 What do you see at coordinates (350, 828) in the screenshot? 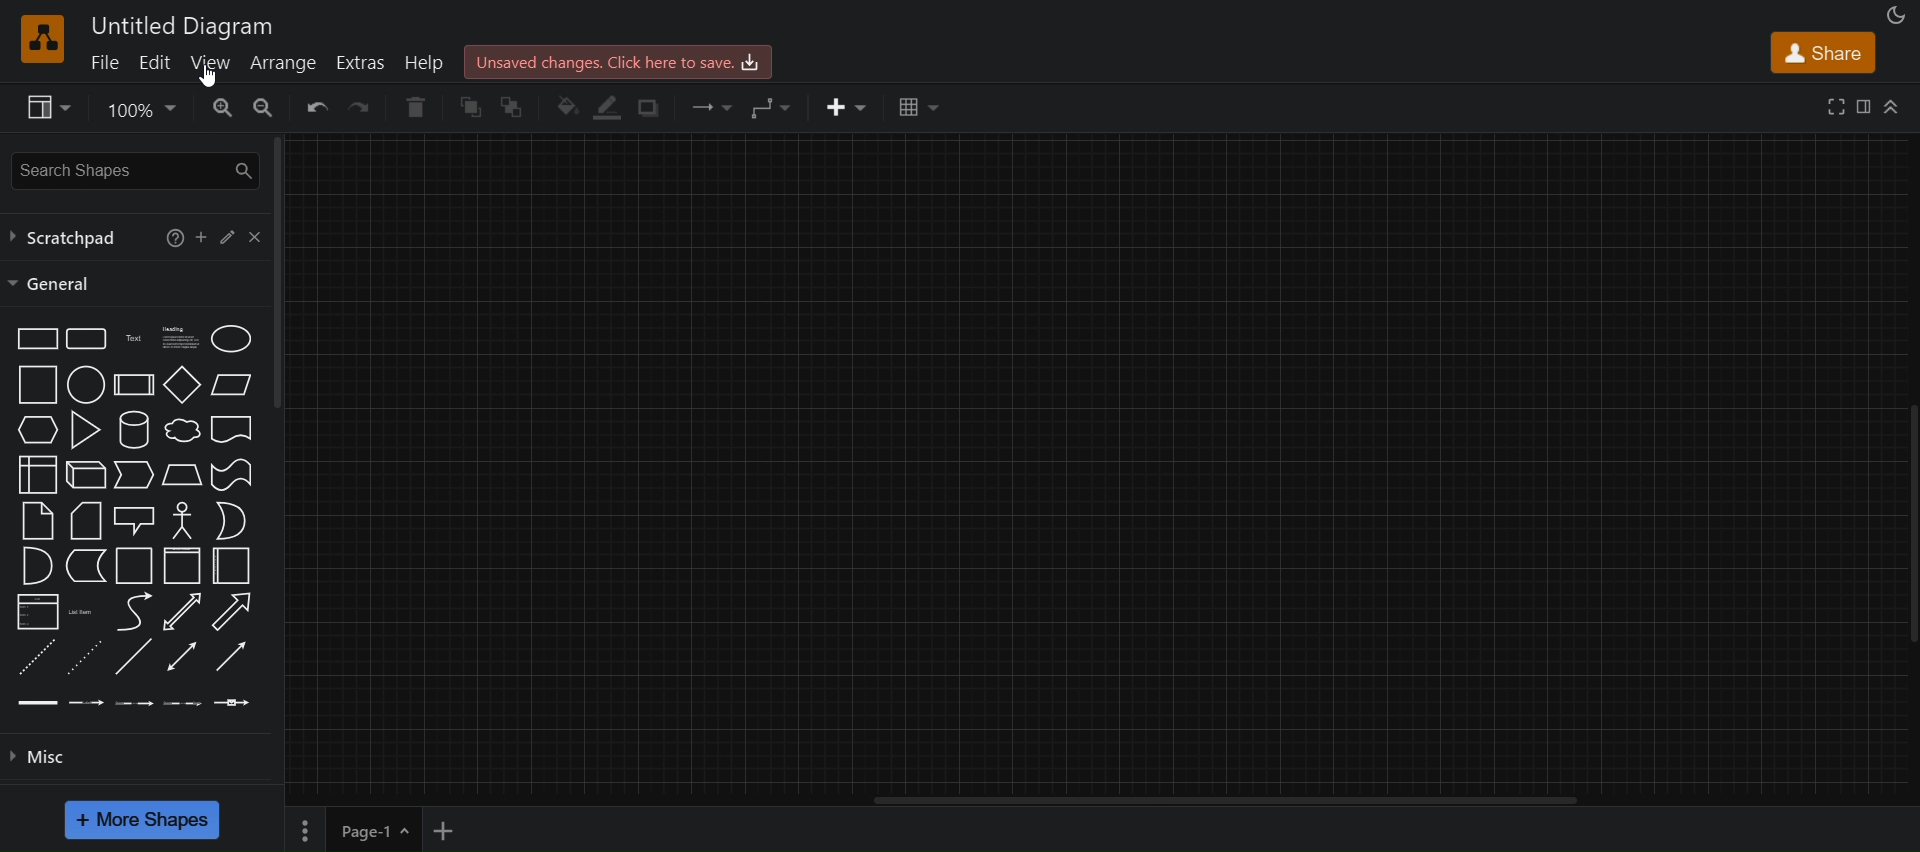
I see `` at bounding box center [350, 828].